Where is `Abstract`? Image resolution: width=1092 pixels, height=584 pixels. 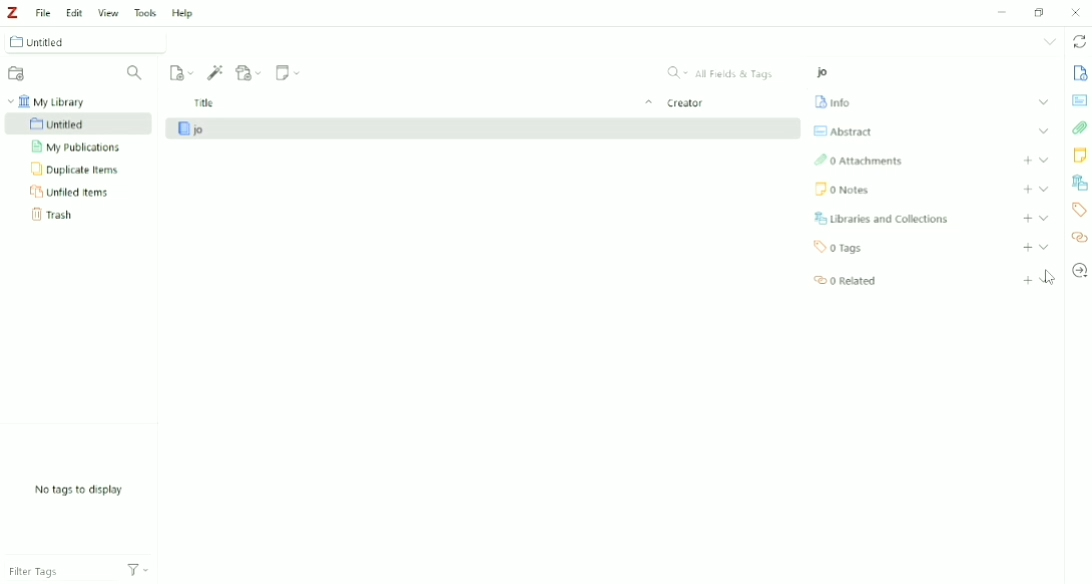 Abstract is located at coordinates (843, 131).